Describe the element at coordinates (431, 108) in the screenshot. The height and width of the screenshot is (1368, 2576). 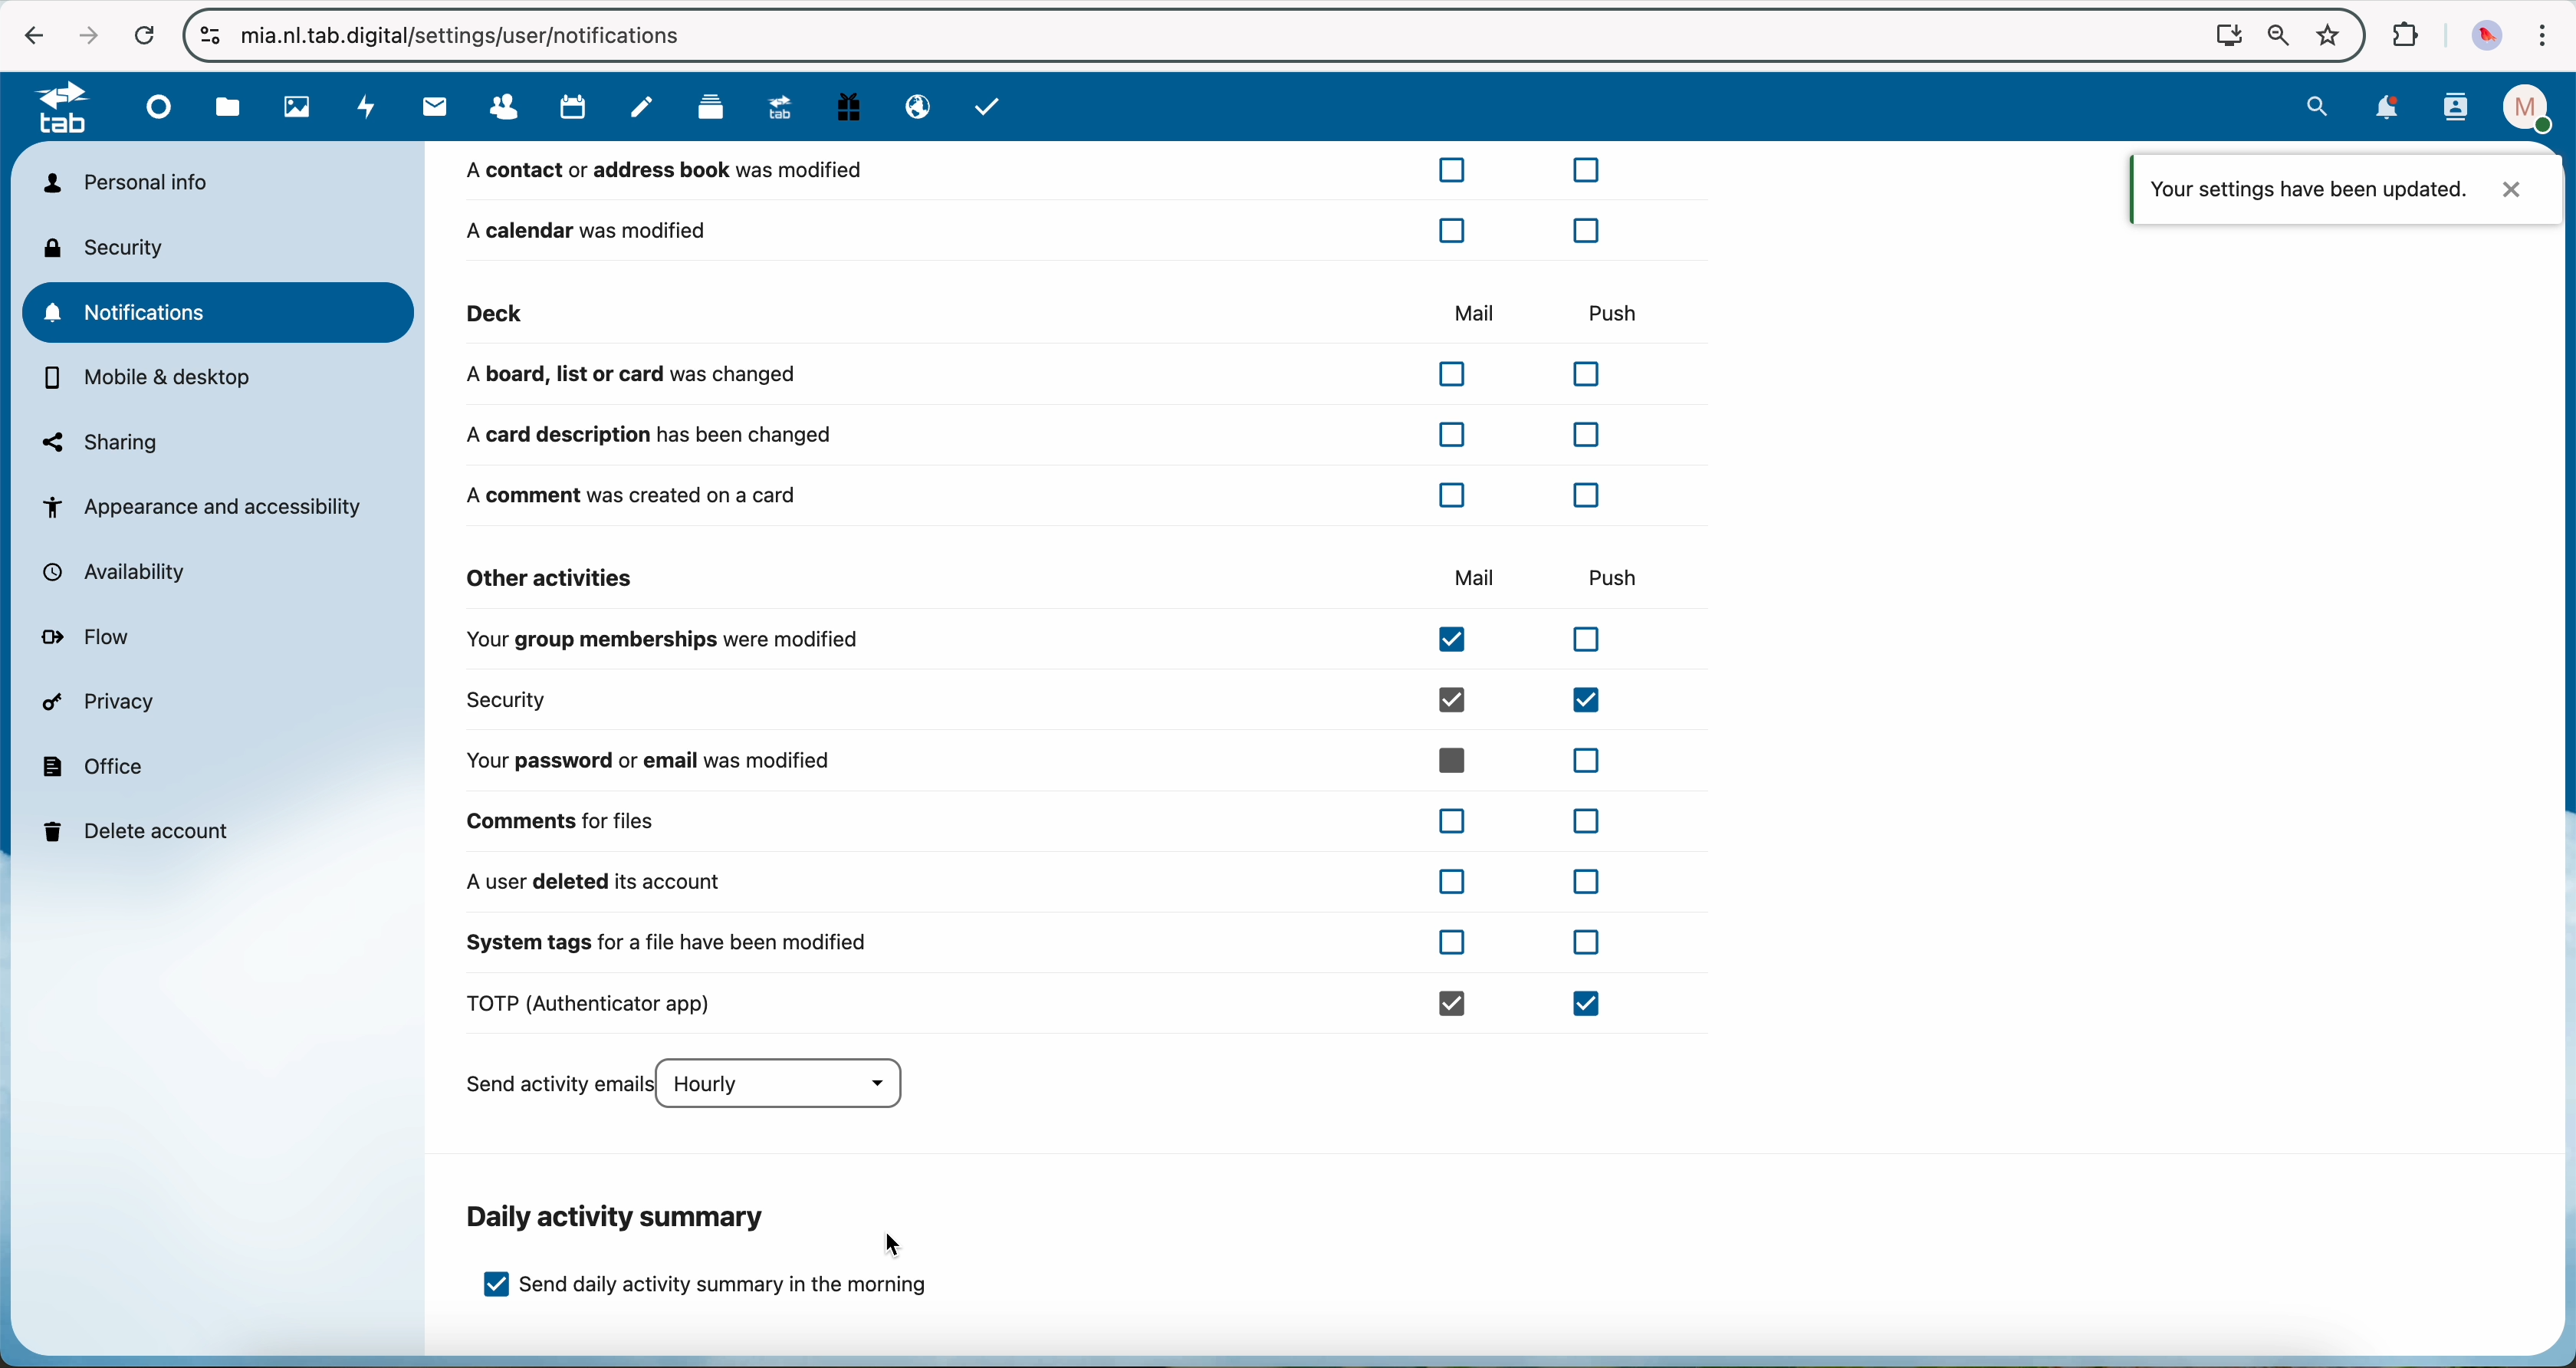
I see `mail` at that location.